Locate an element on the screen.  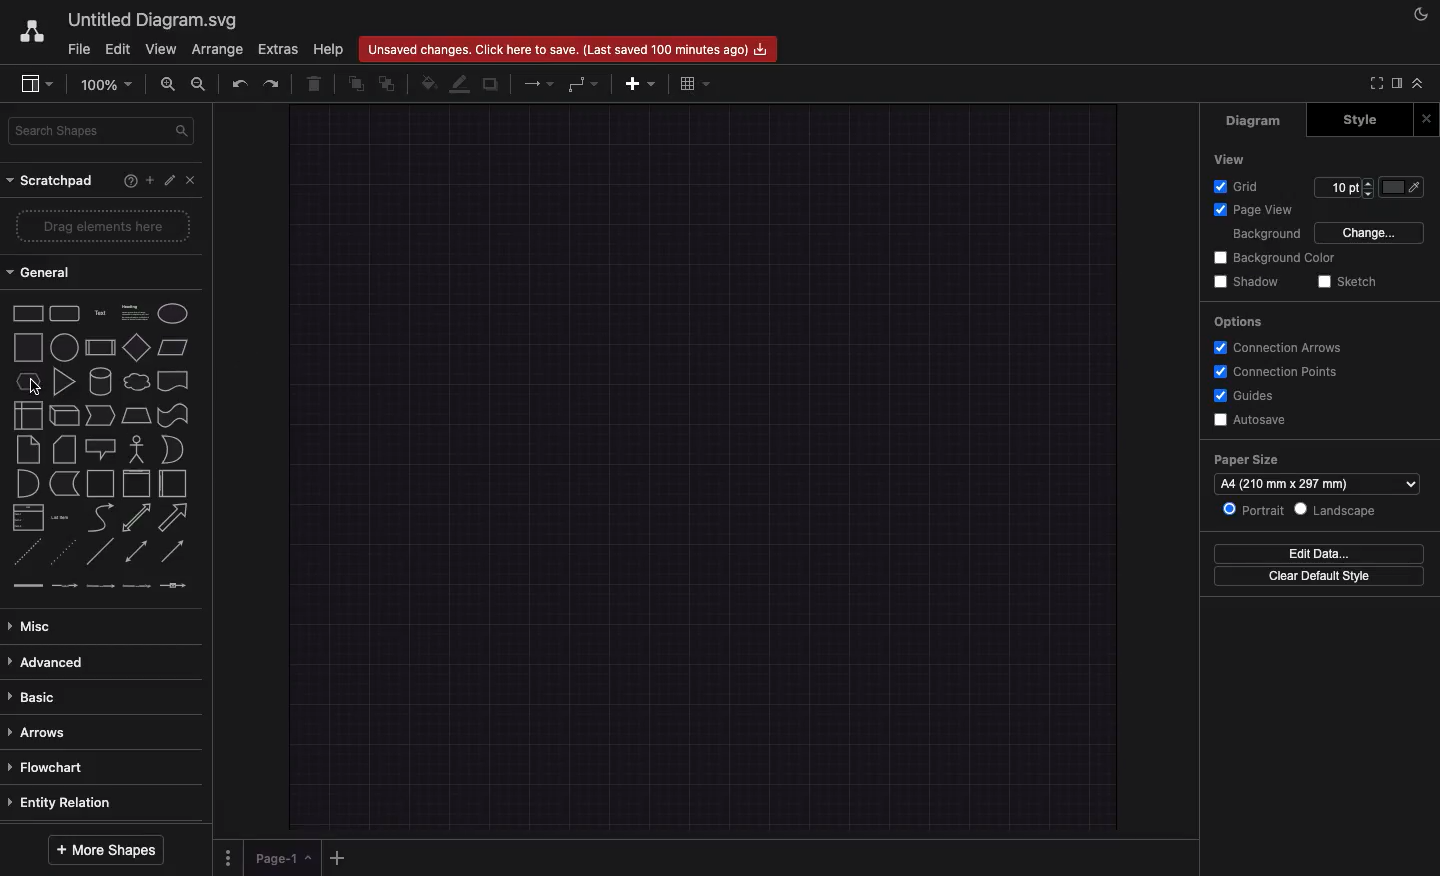
Redo is located at coordinates (270, 85).